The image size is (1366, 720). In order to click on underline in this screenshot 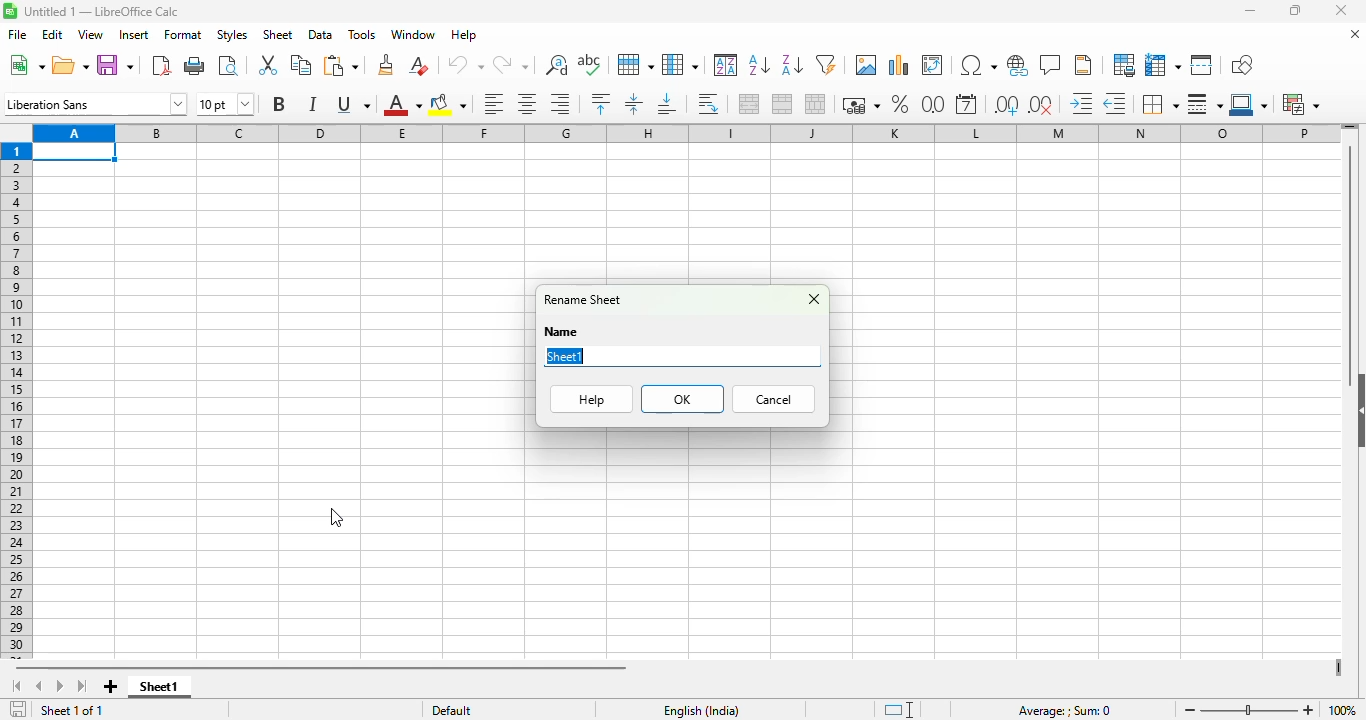, I will do `click(353, 104)`.